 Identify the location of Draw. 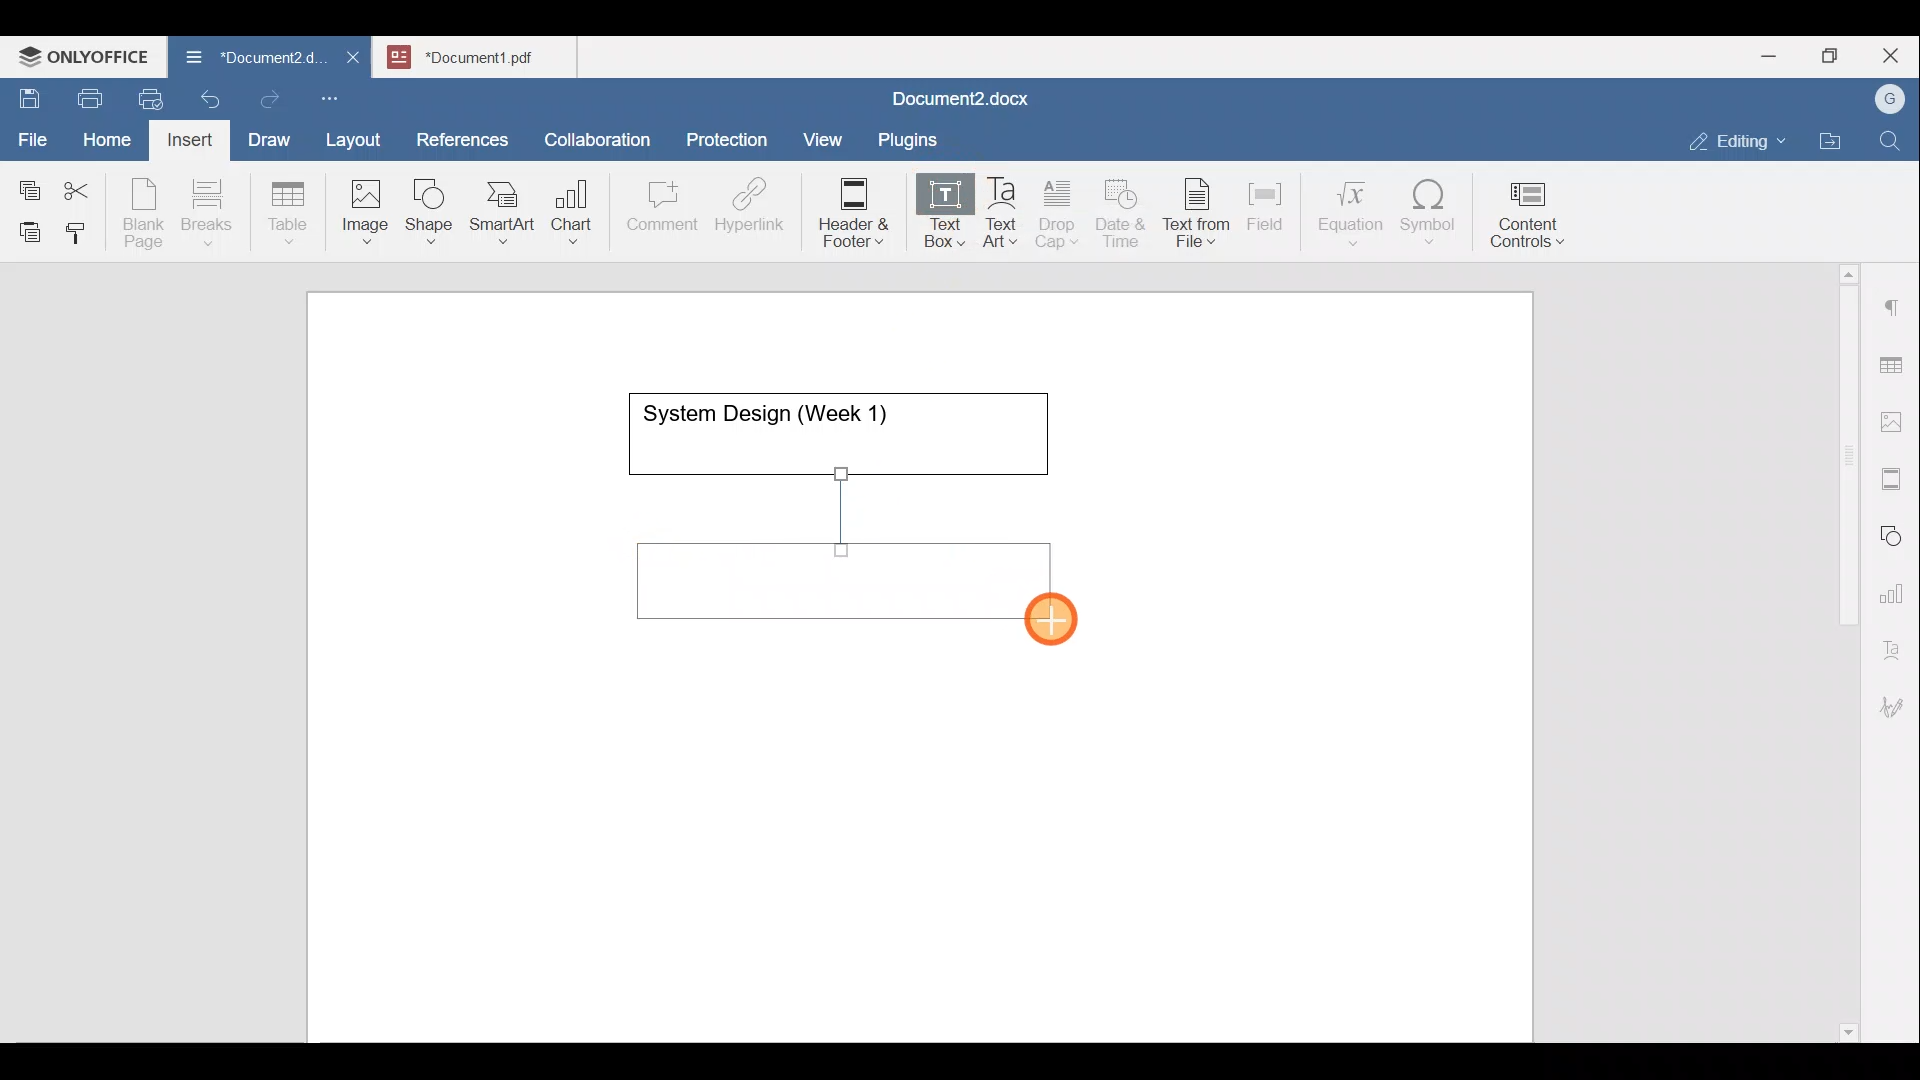
(266, 135).